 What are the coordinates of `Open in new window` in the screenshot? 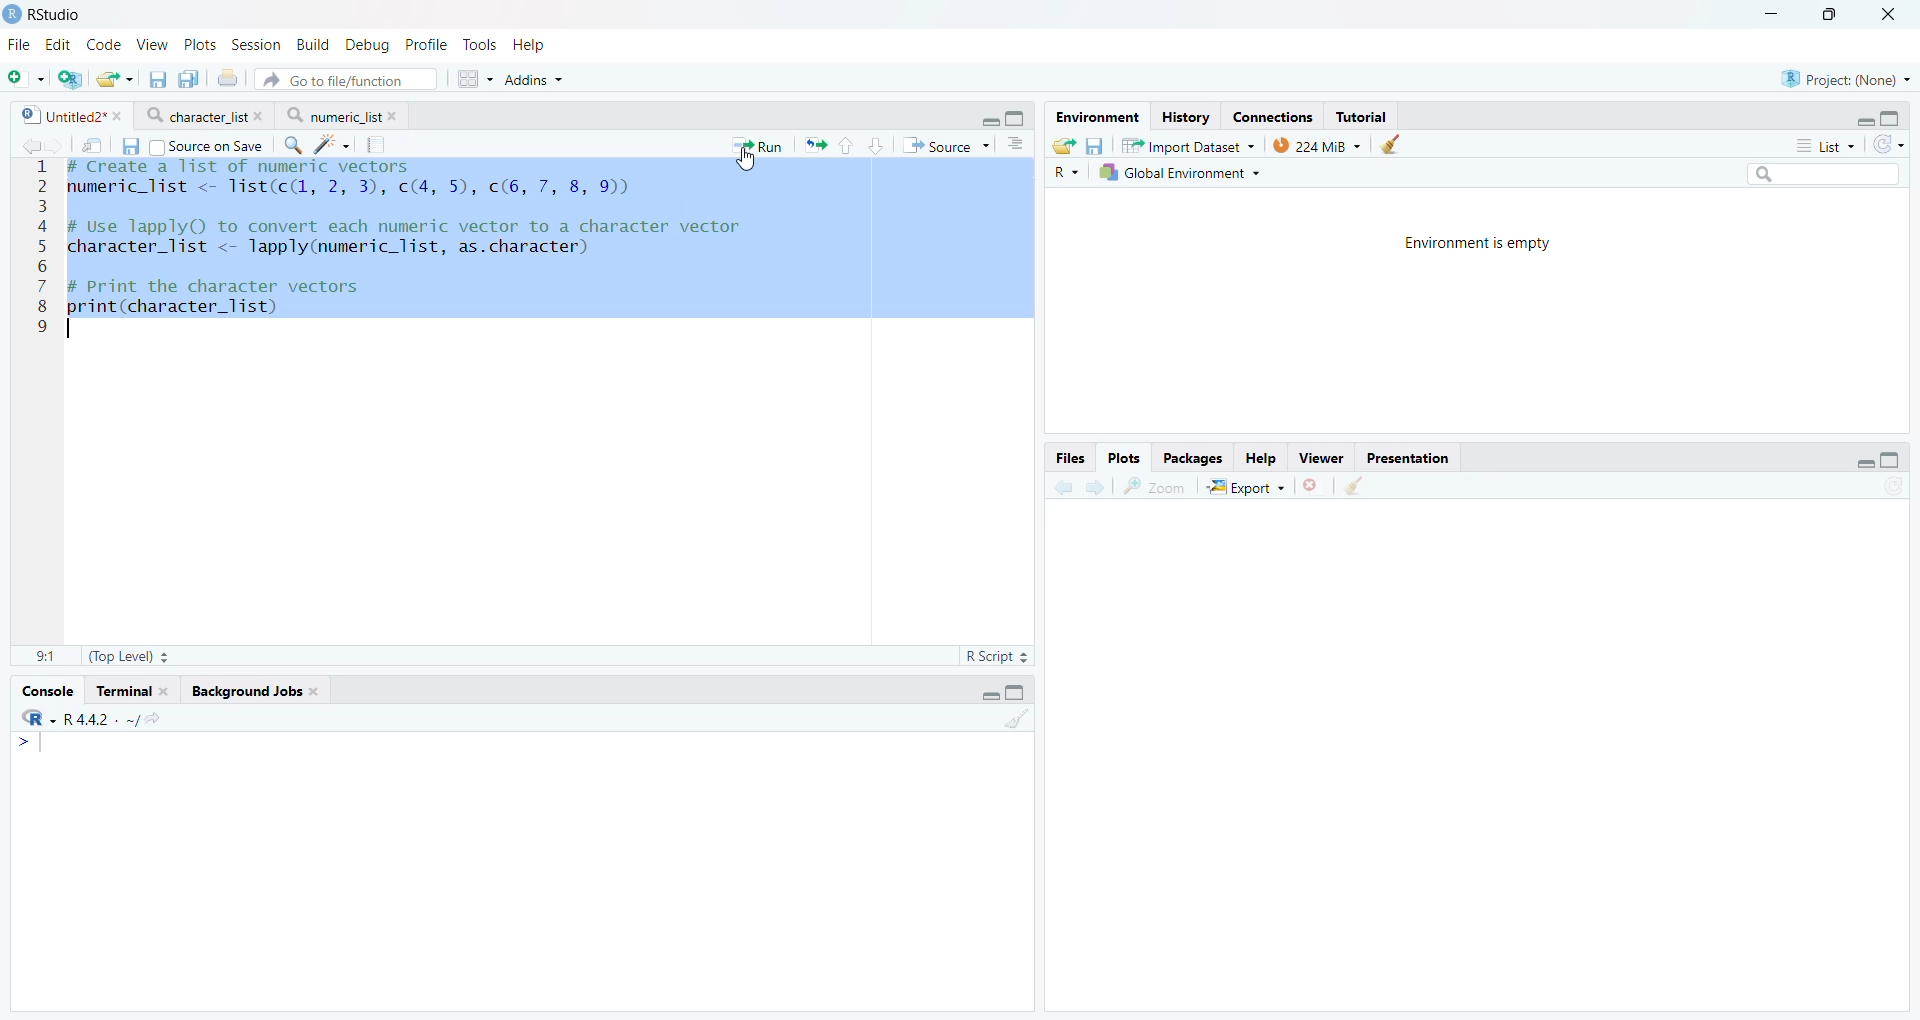 It's located at (90, 143).